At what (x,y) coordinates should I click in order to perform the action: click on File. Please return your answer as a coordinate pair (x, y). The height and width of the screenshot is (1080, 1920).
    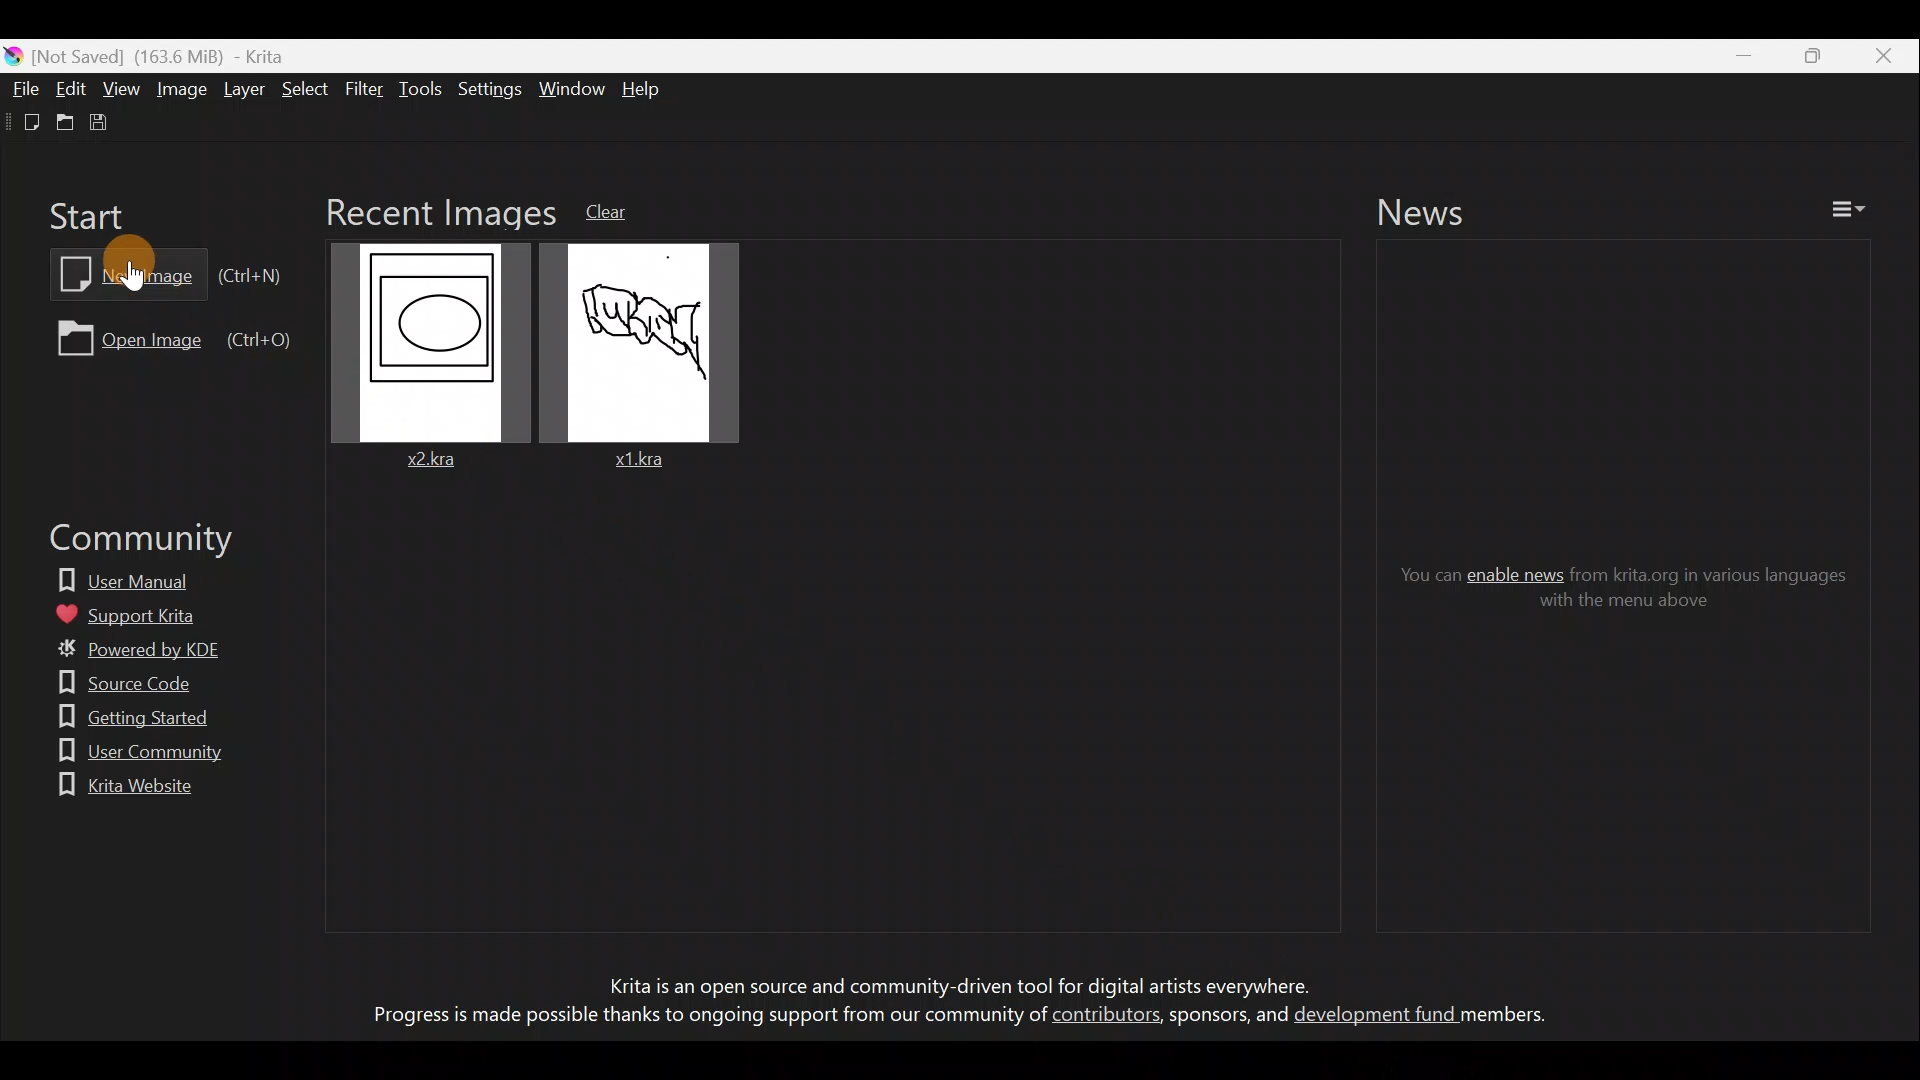
    Looking at the image, I should click on (25, 87).